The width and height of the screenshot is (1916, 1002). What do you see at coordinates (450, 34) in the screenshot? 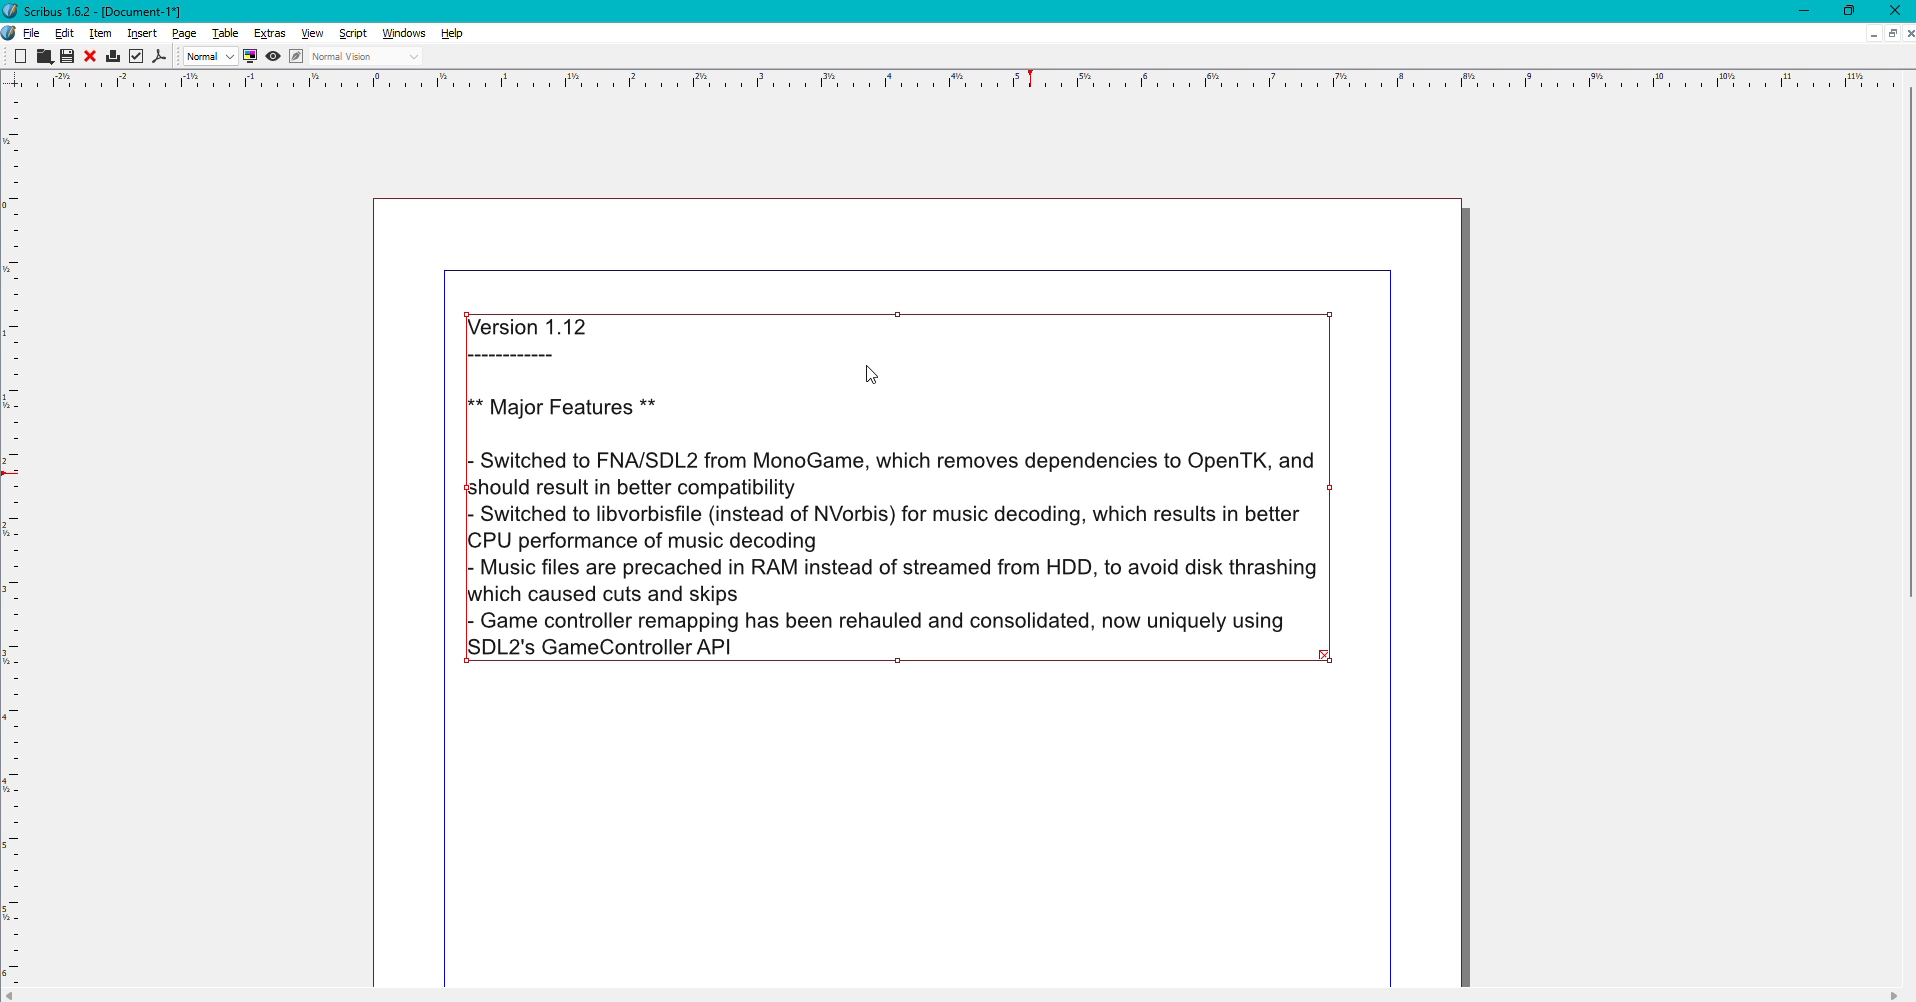
I see `Help` at bounding box center [450, 34].